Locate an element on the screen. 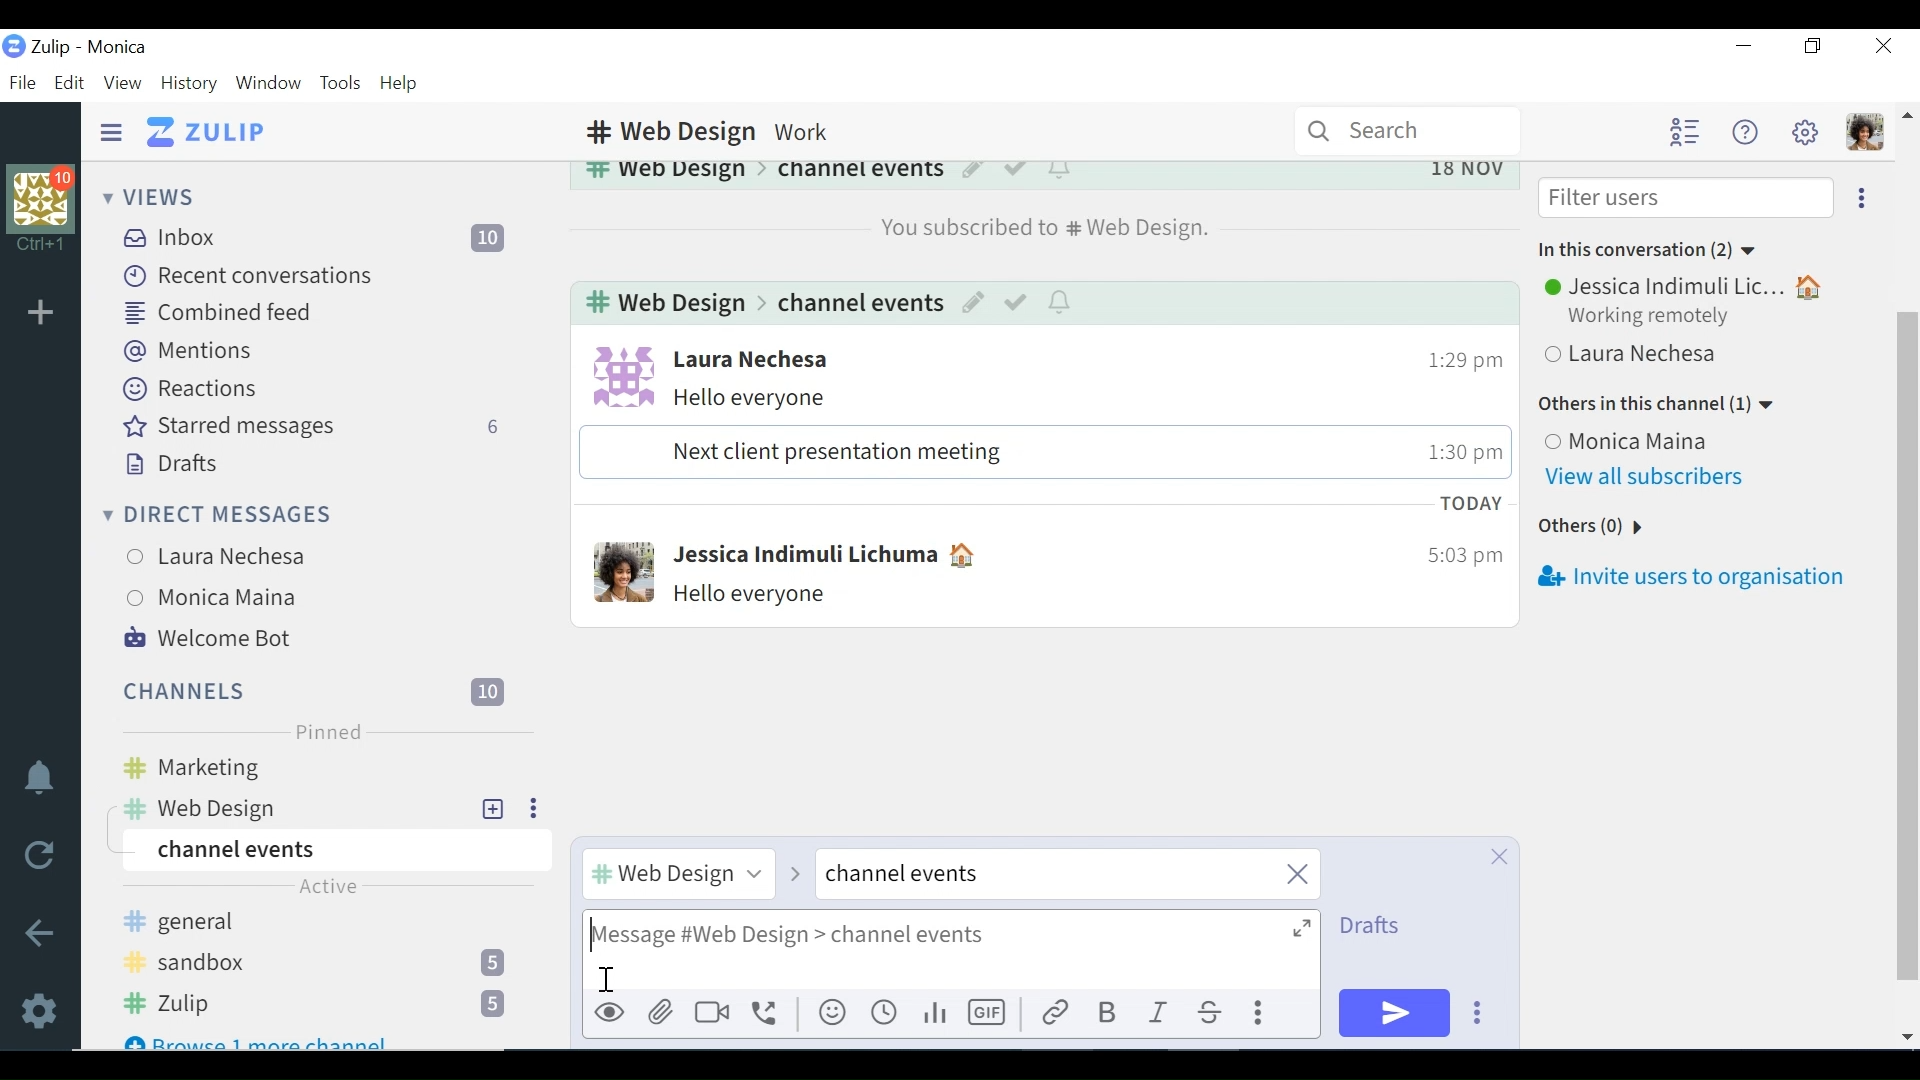 The width and height of the screenshot is (1920, 1080). Close is located at coordinates (1882, 46).